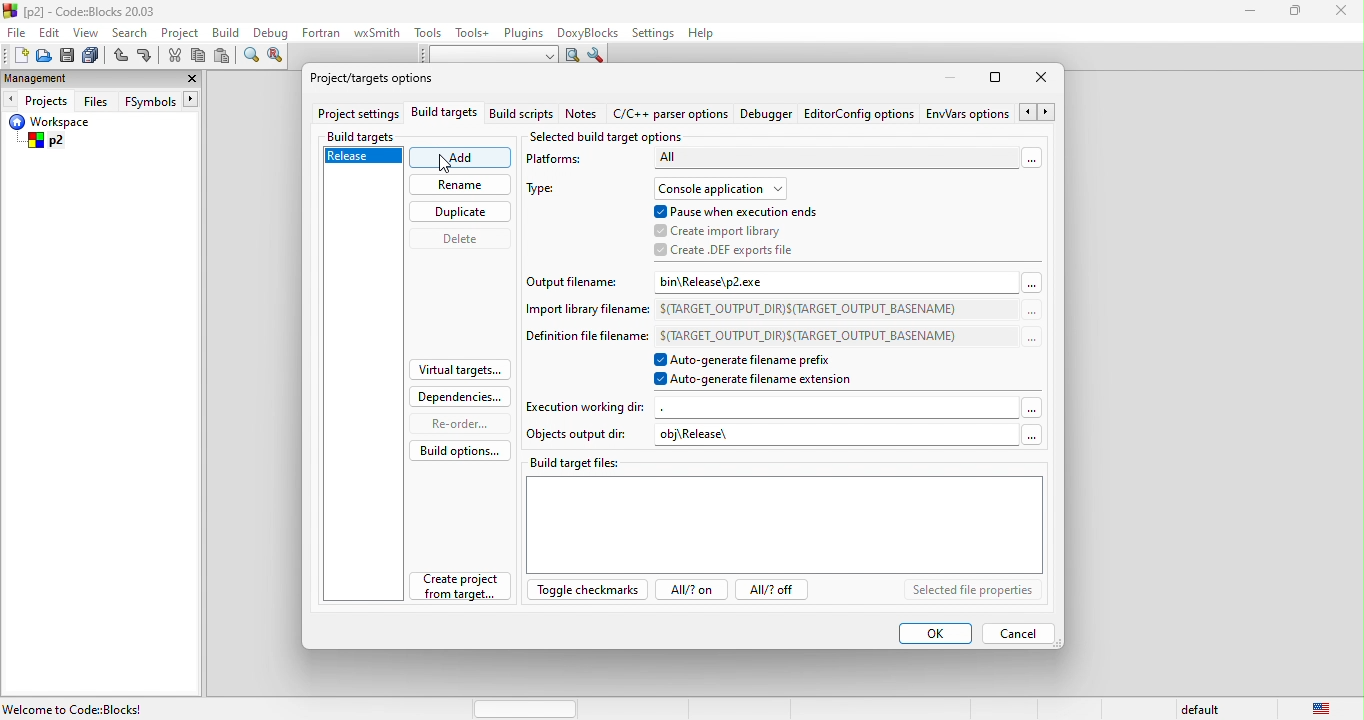  What do you see at coordinates (99, 100) in the screenshot?
I see `files` at bounding box center [99, 100].